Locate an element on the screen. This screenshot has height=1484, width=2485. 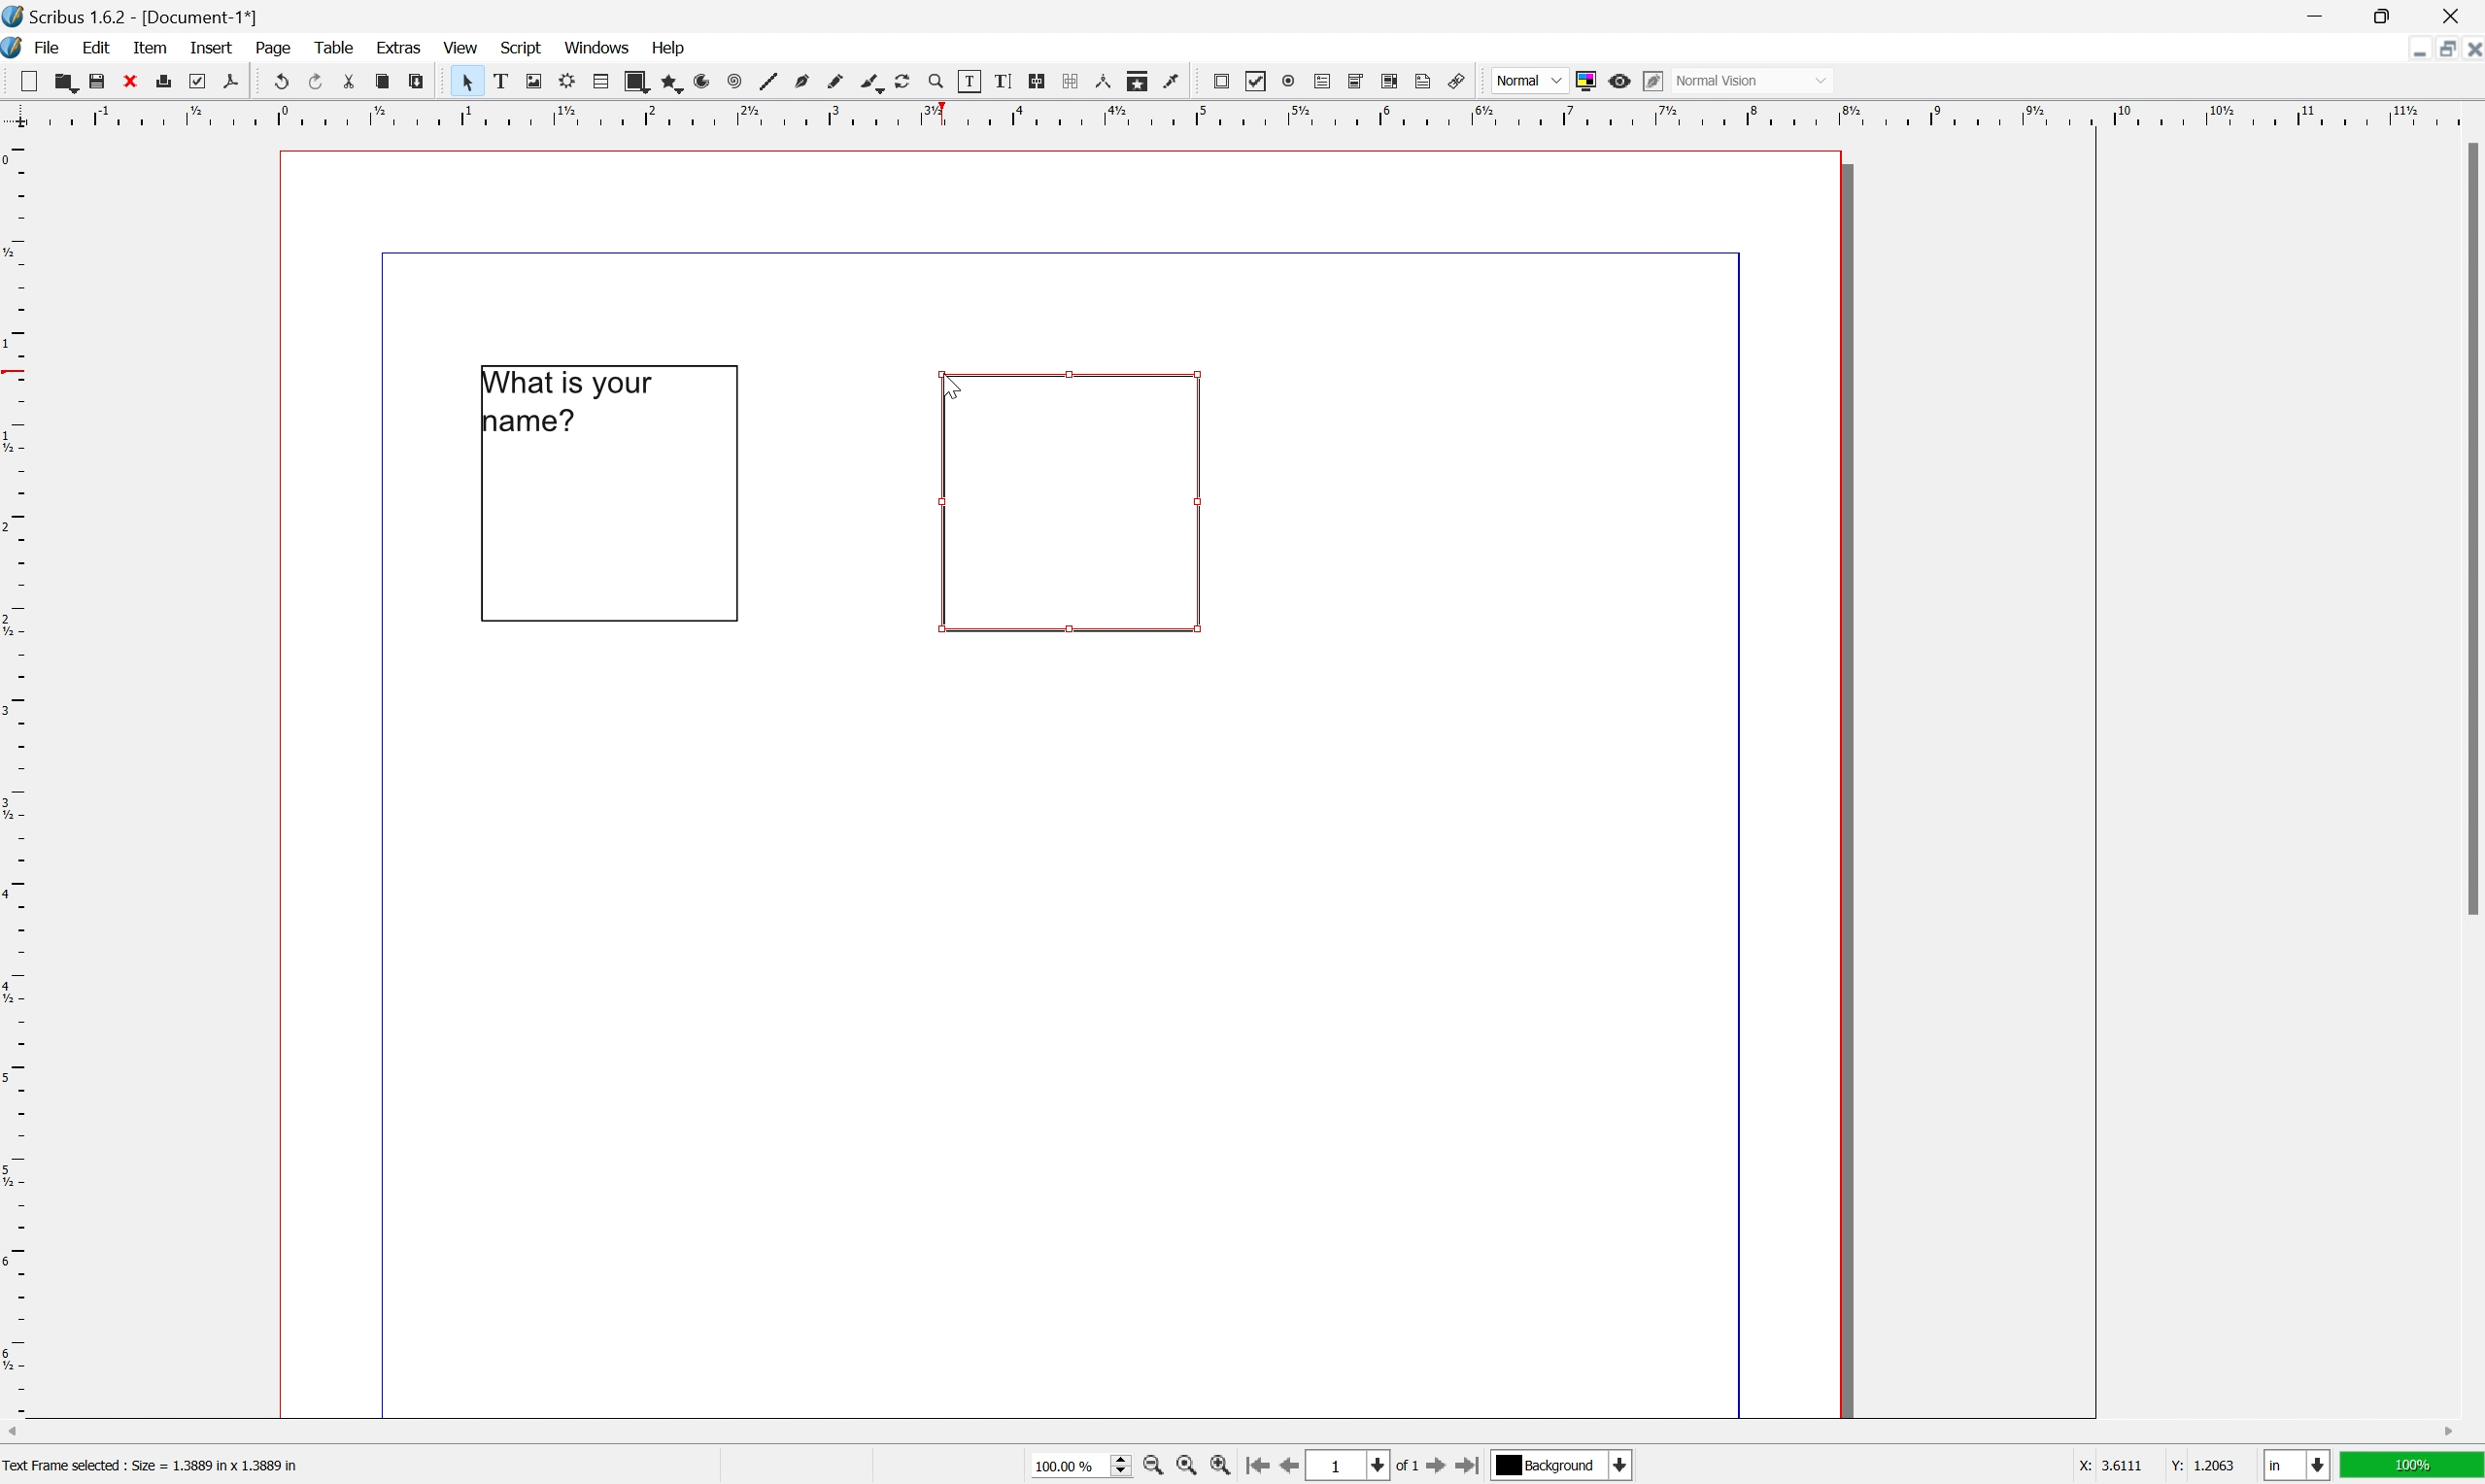
pdf radio button is located at coordinates (1288, 81).